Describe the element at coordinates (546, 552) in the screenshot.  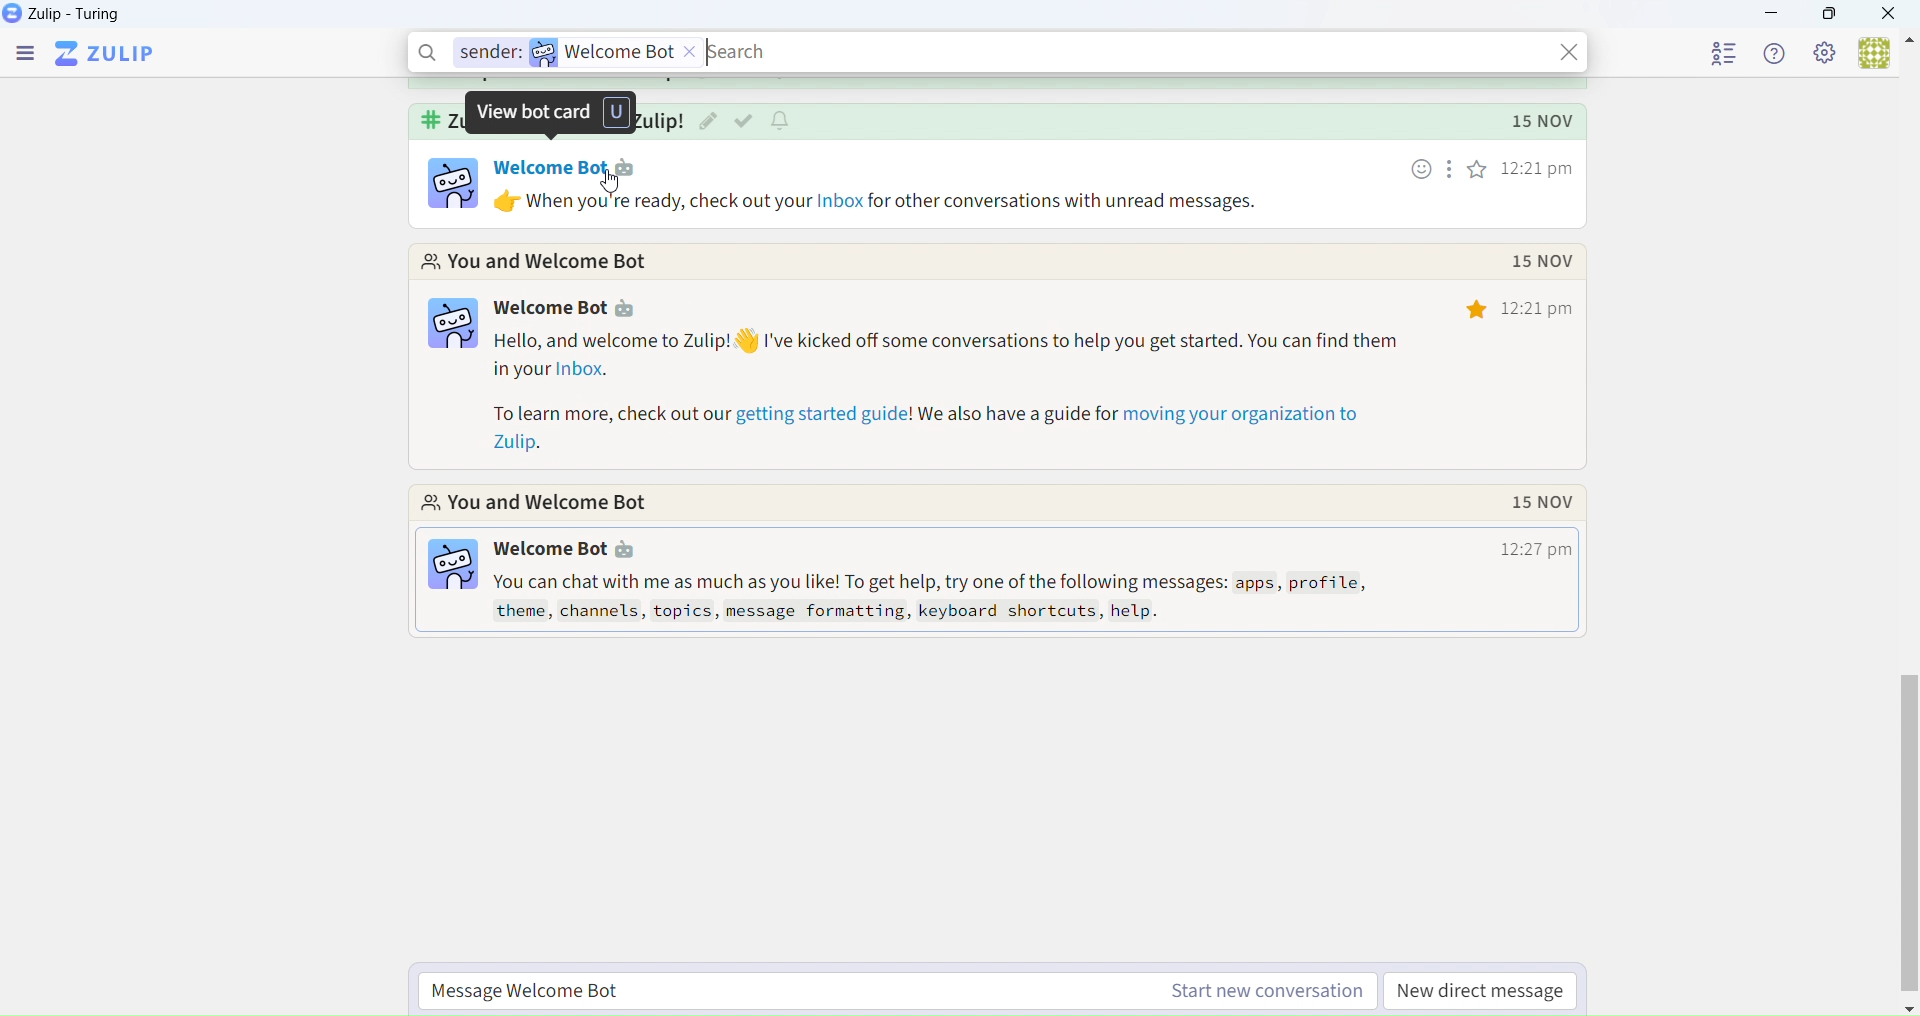
I see ` Welcome Bot` at that location.